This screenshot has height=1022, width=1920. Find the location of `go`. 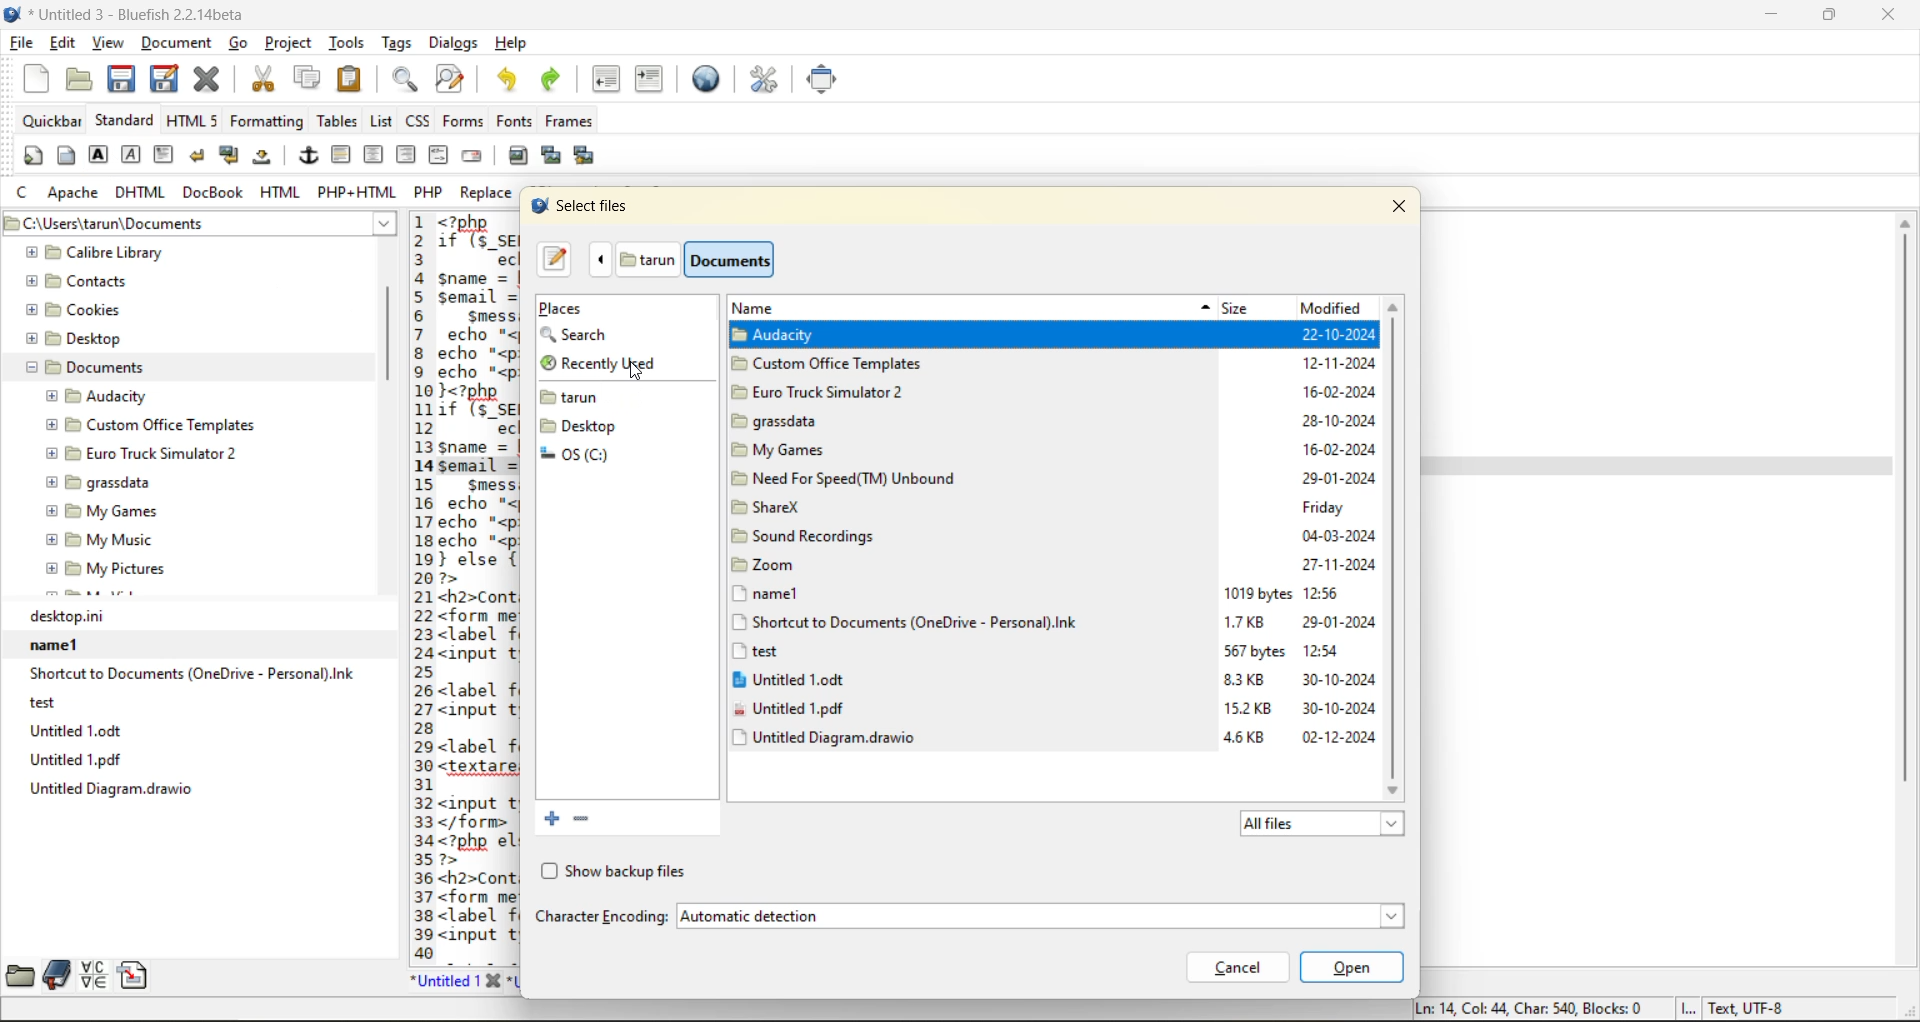

go is located at coordinates (241, 43).